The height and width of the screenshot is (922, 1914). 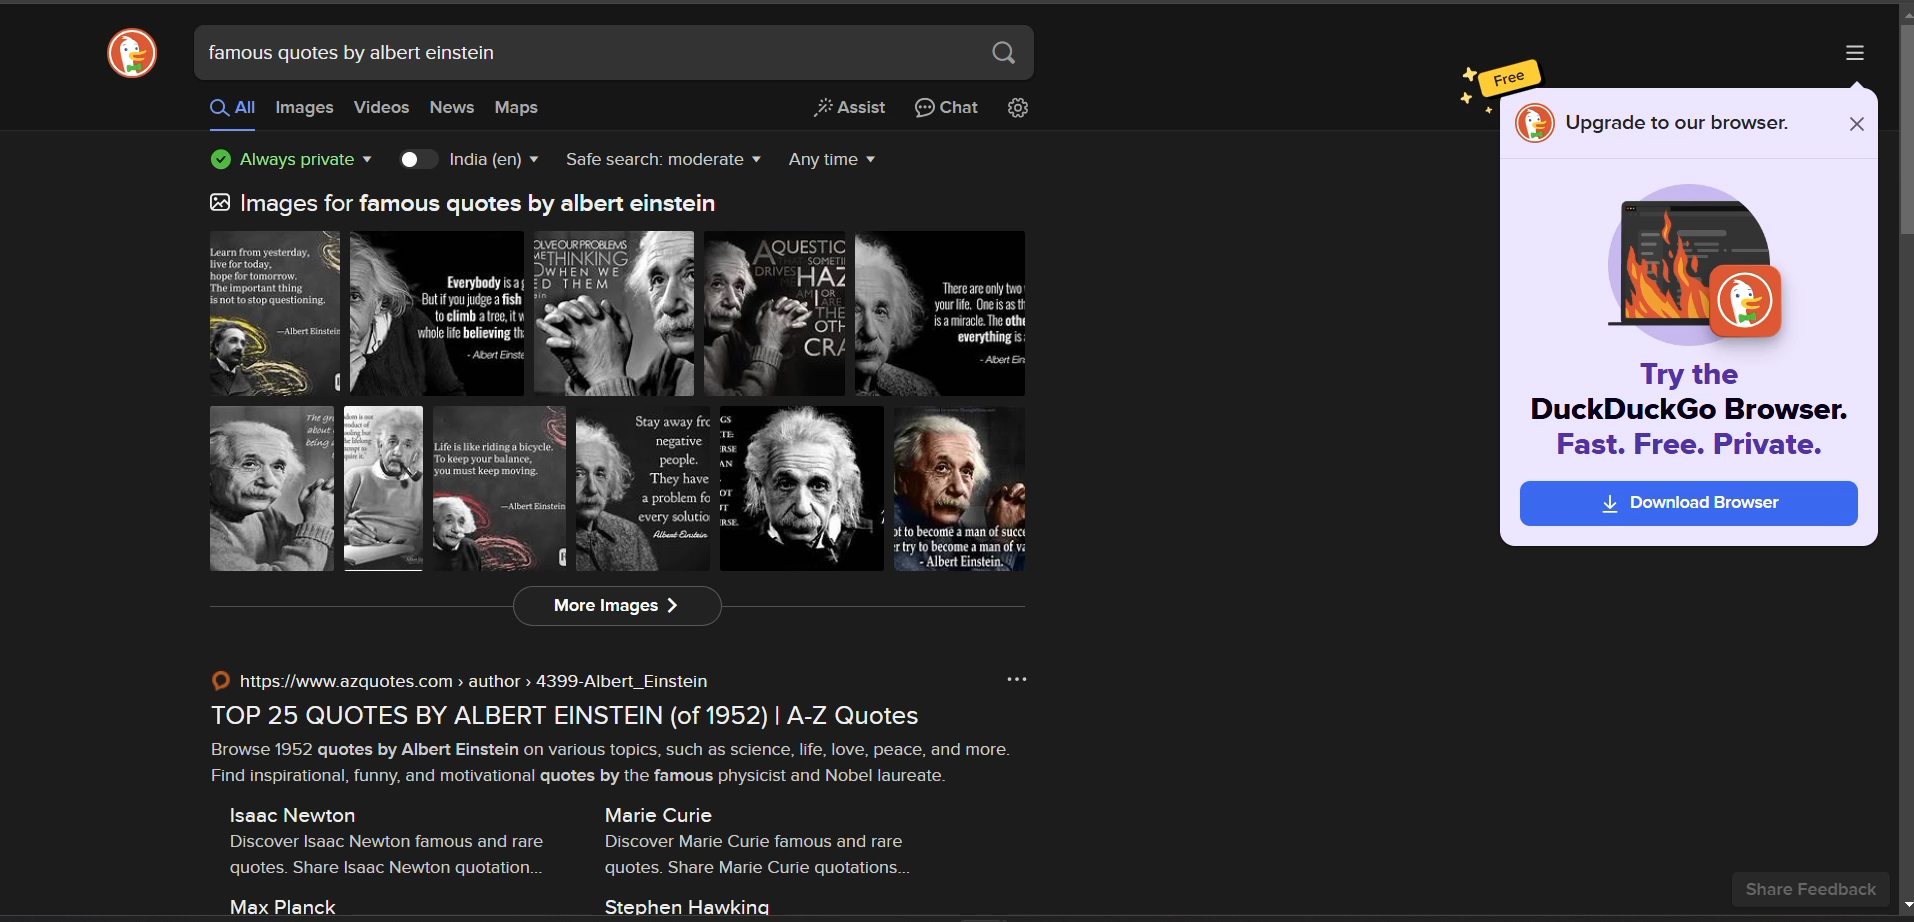 I want to click on © https://www.azquotes.com > author > 4399-Albert_Einstein ono
TOP 25 QUOTES BY ALBERT EINSTEIN (of 1952) | A-Z Quotes
Browse 1952 quotes by Albert Einstein on various topics, such as science, life, love, peace, and more.
Find inspirational, funny, and motivational quotes by the famous physicist and Nobel laureate.

Isaac Newton Marie Curie

Discover Isaac Newton famous and rare Discover Marie Curie famous and rare

quotes. Share Isaac Newton quotation. quotes. Share Marie Curie quotations.

Max Planck Stephen Hawking, so click(x=624, y=784).